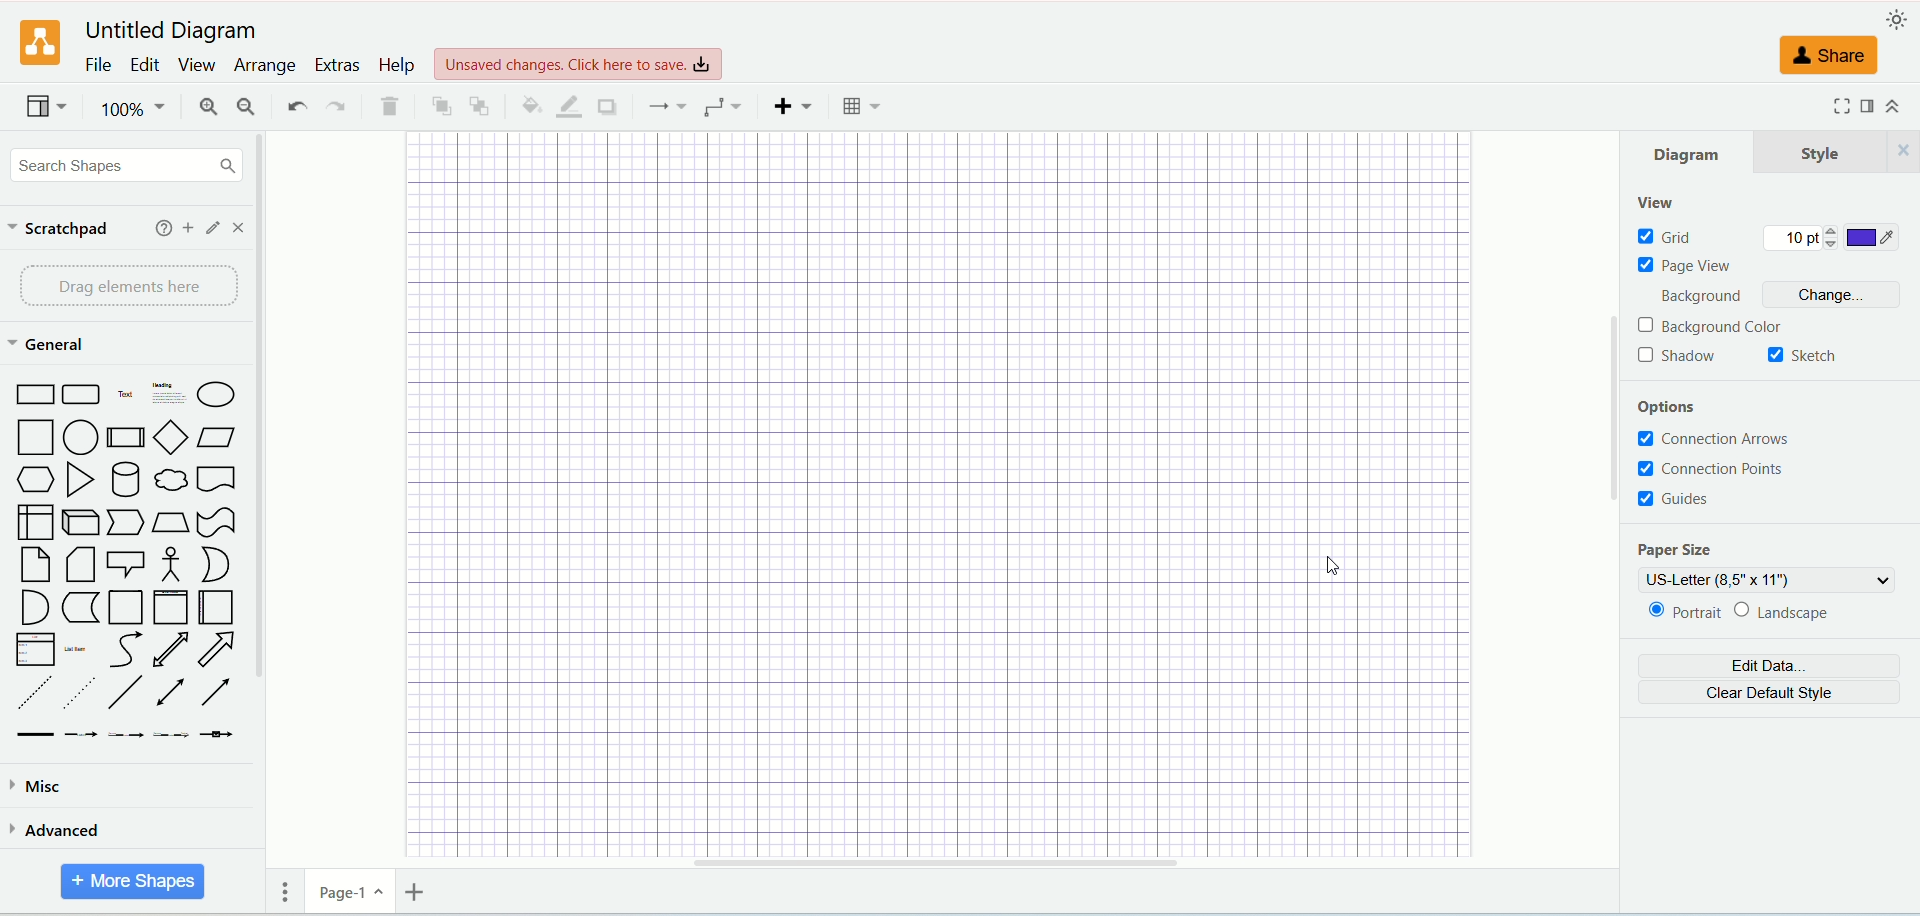  Describe the element at coordinates (161, 226) in the screenshot. I see `help` at that location.